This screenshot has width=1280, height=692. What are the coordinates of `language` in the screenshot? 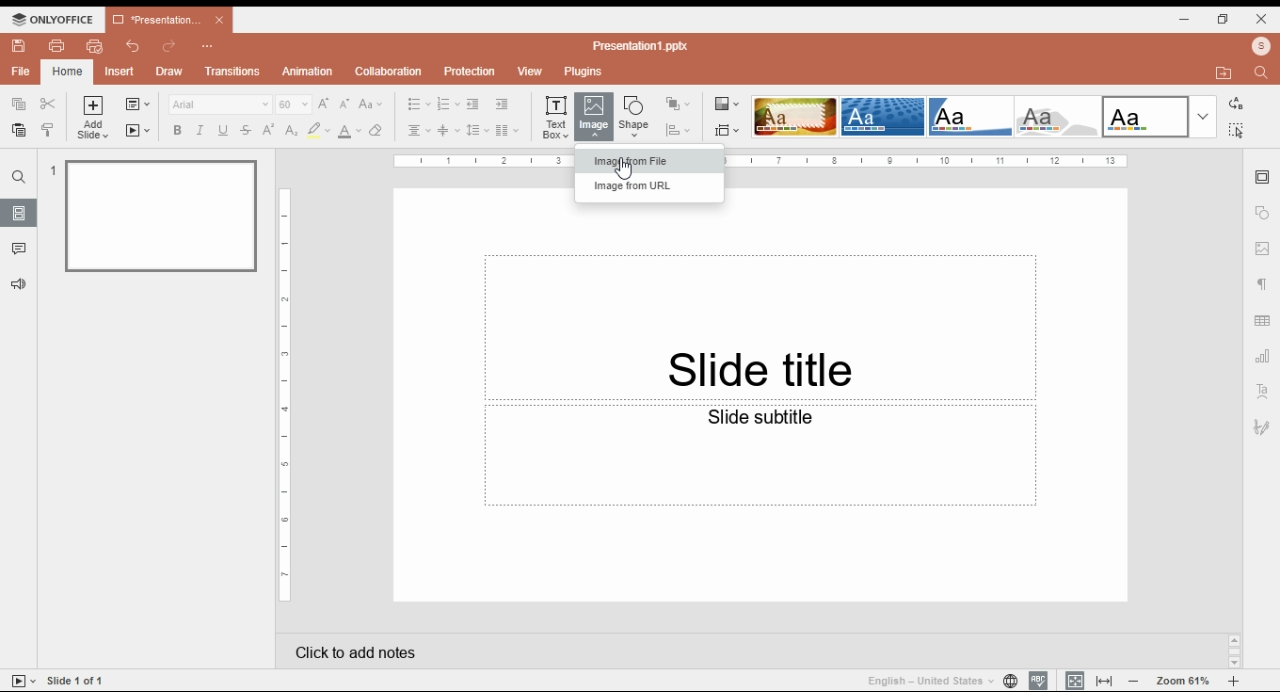 It's located at (935, 682).